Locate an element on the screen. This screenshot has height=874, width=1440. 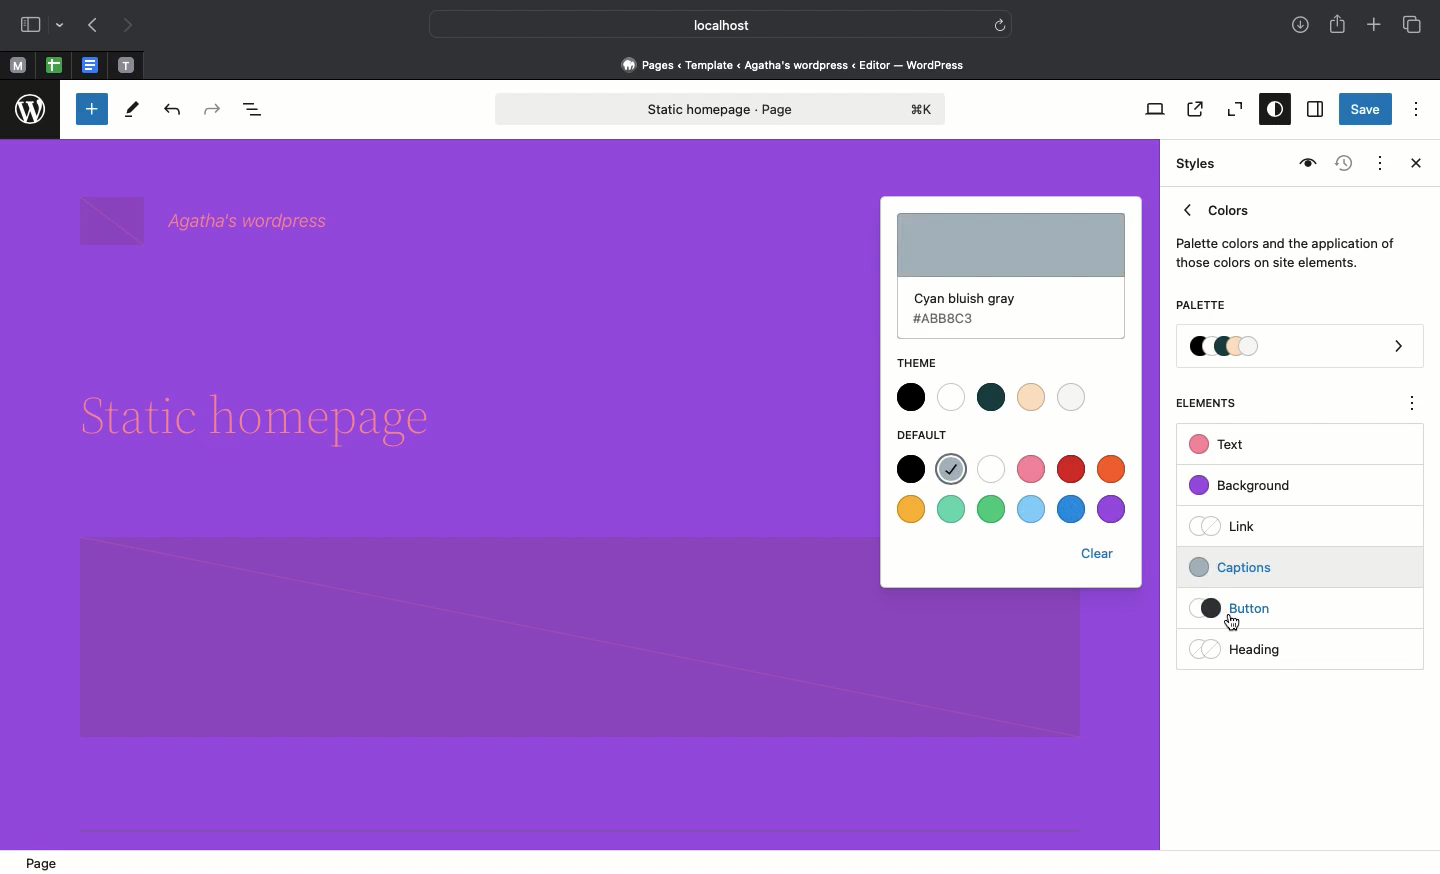
View page is located at coordinates (1193, 109).